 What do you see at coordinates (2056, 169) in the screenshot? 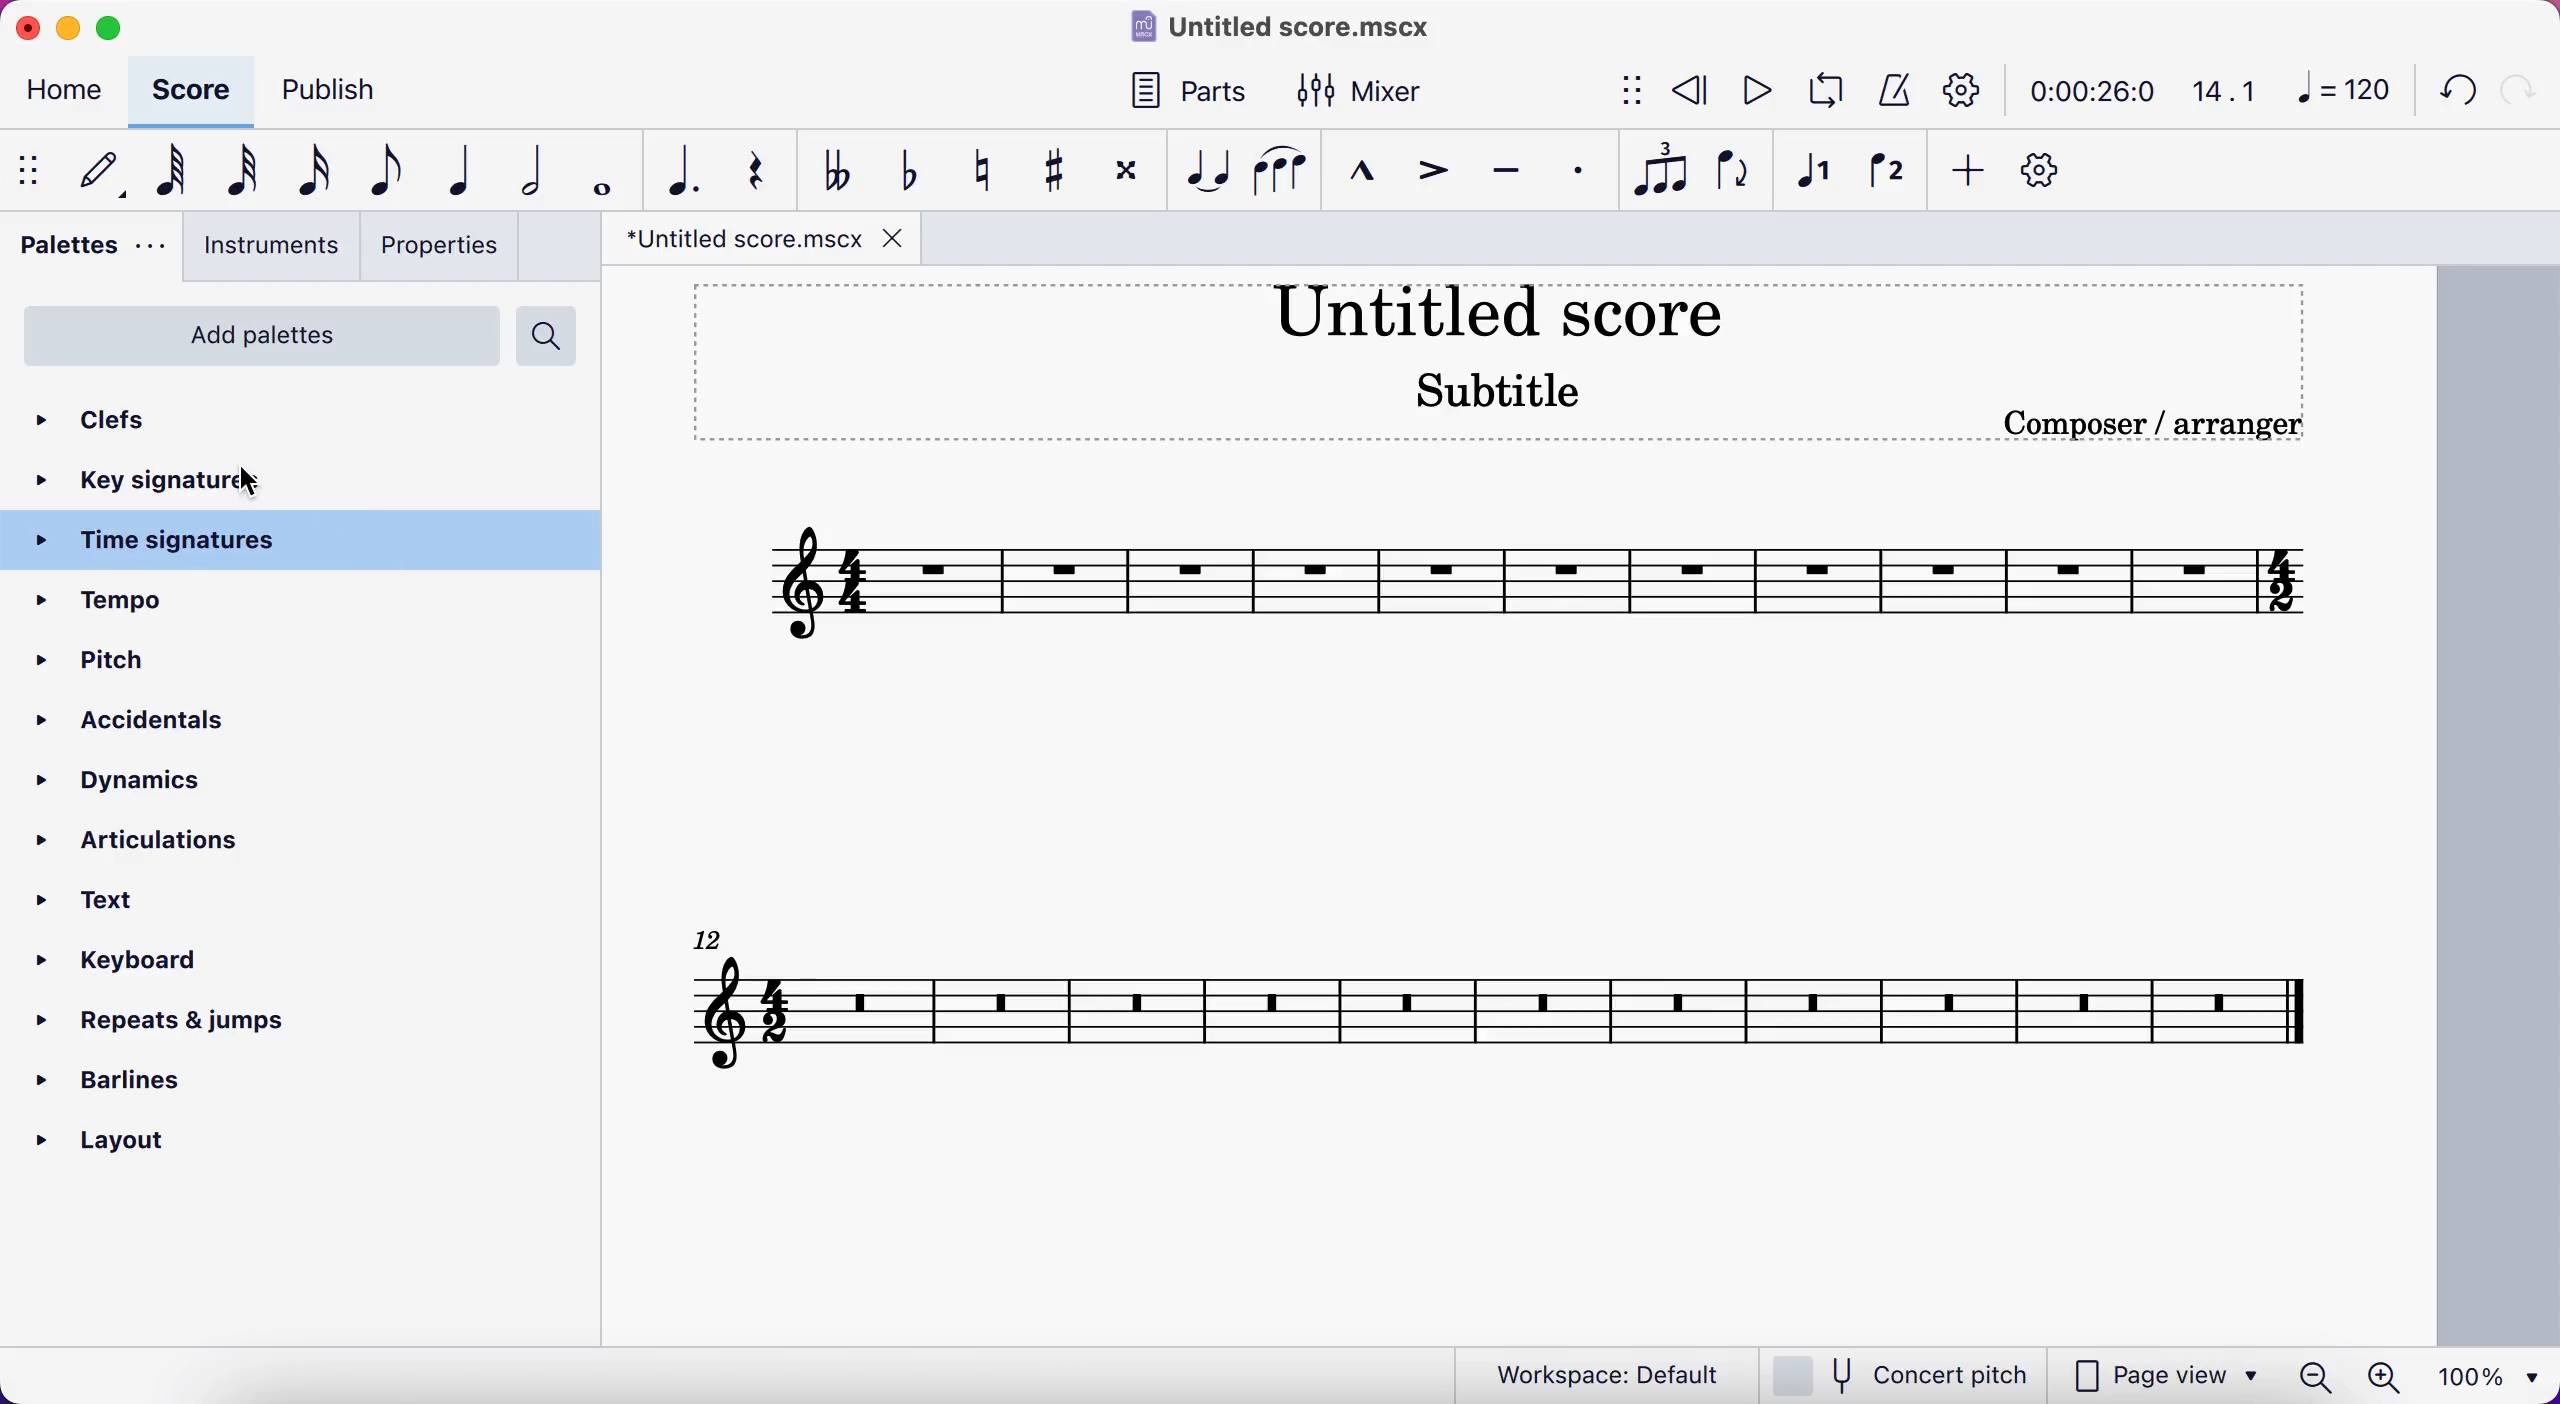
I see `customize toolbar` at bounding box center [2056, 169].